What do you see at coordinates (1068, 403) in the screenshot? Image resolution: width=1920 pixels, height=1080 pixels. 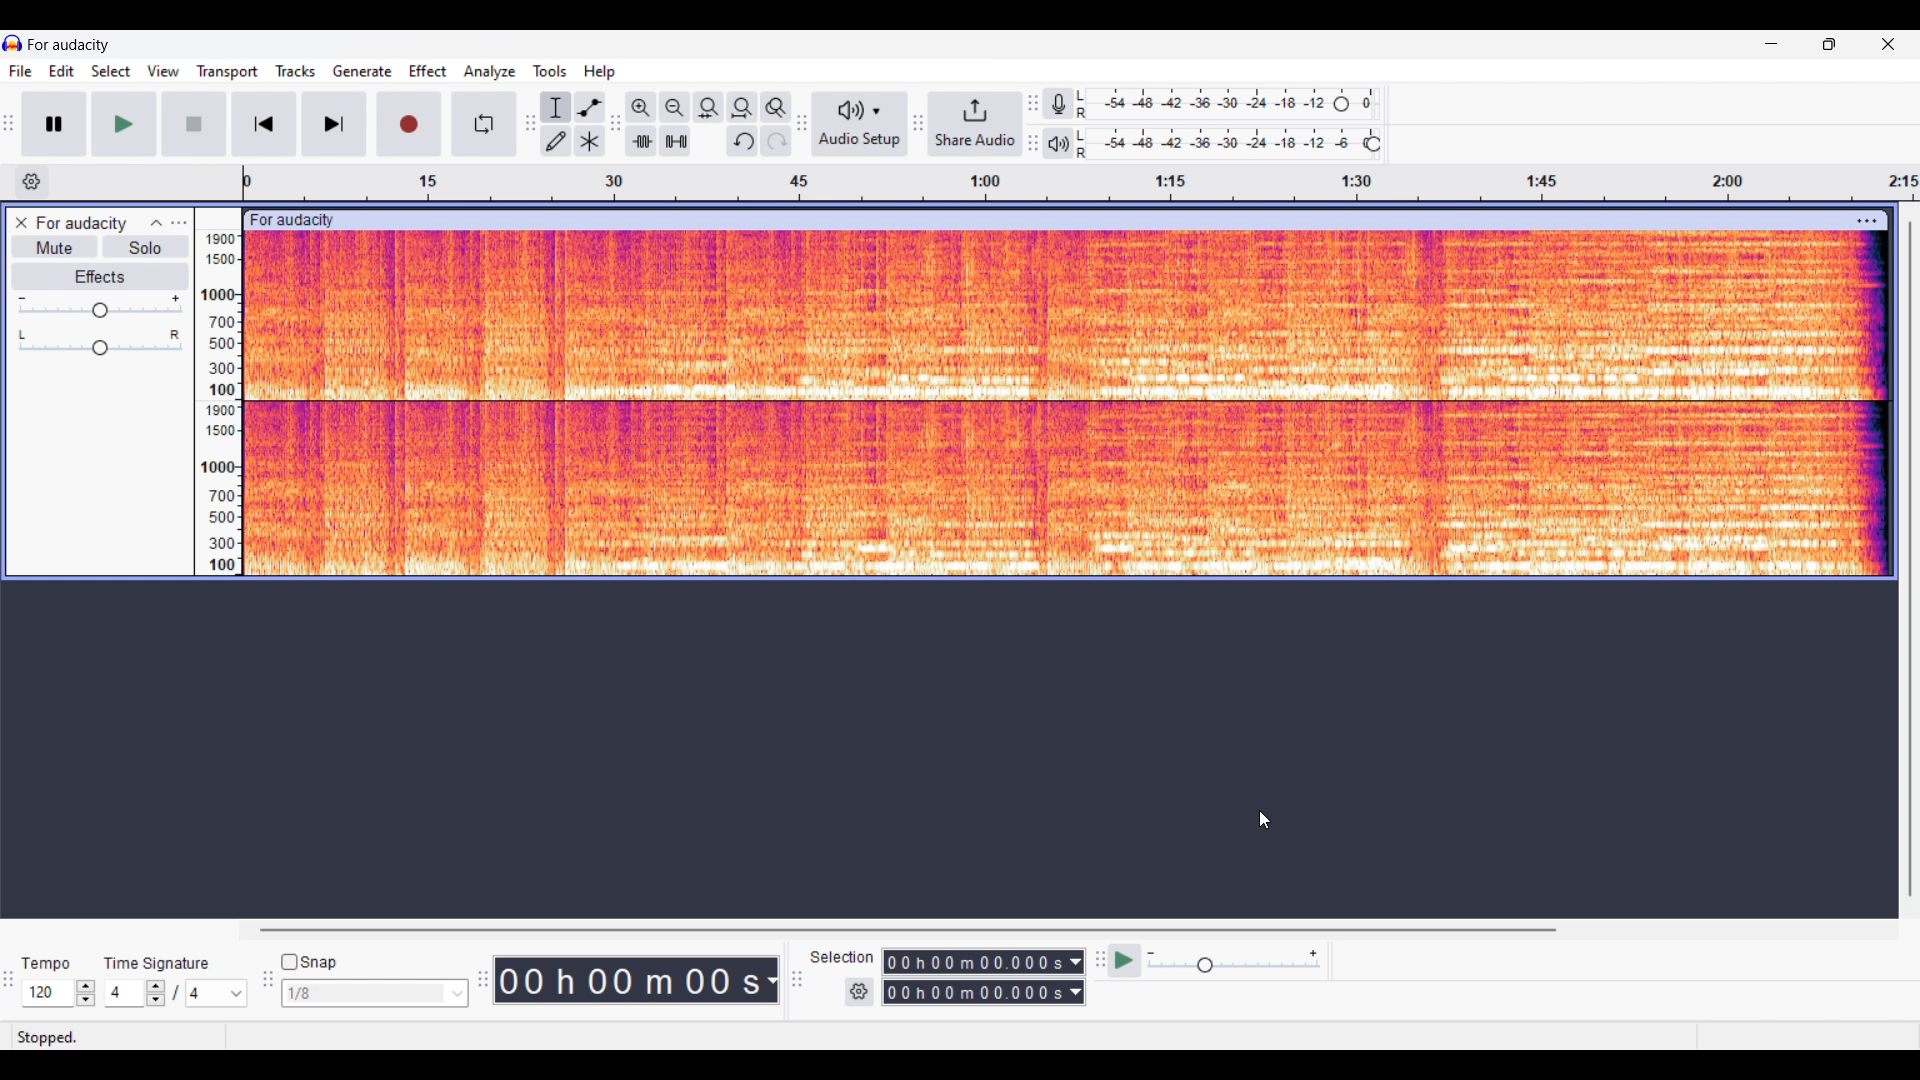 I see `Spectrogram view changed due to change in scale settings` at bounding box center [1068, 403].